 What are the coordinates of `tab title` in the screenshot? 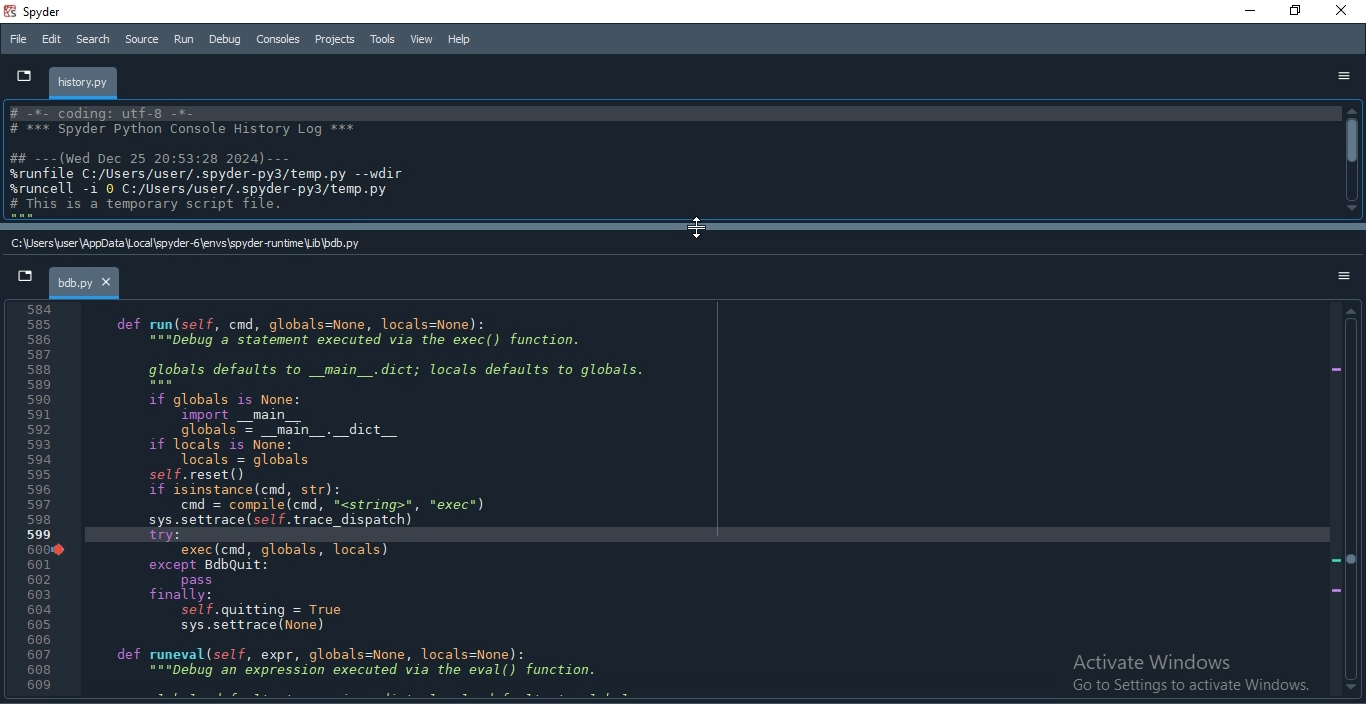 It's located at (86, 284).